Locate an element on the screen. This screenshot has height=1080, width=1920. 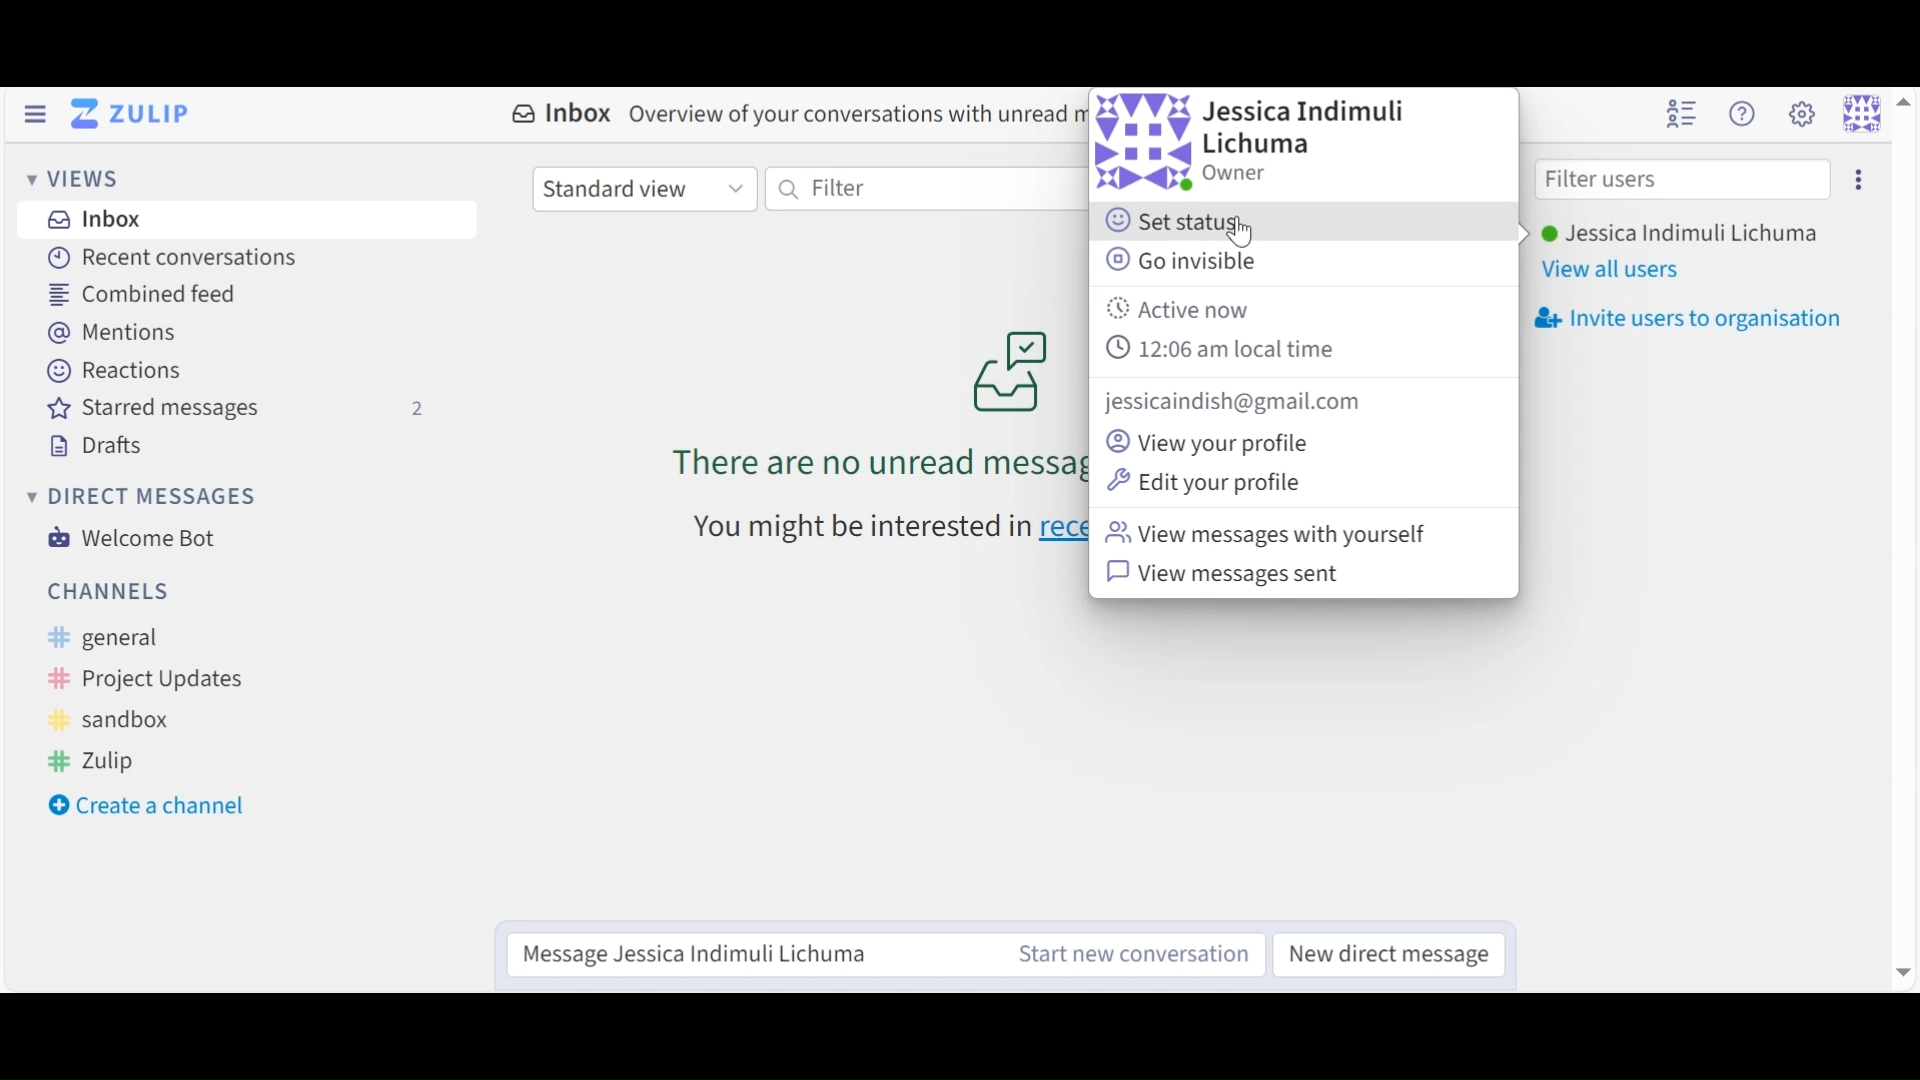
Views is located at coordinates (79, 181).